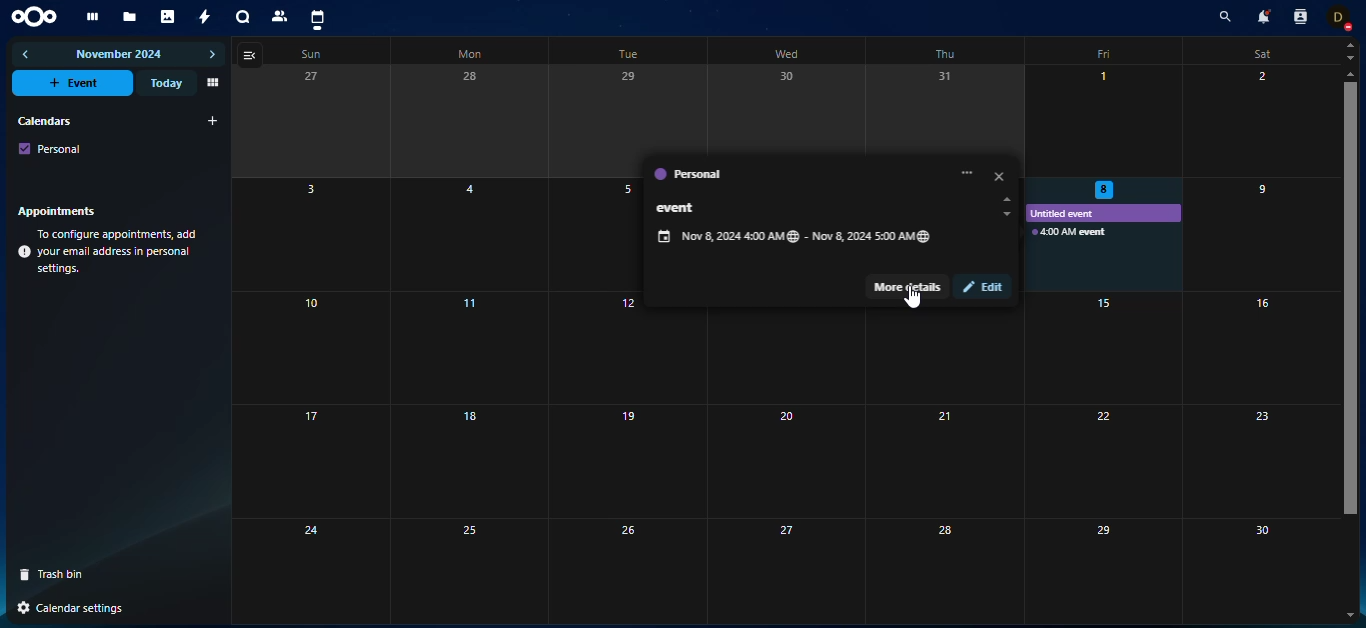  Describe the element at coordinates (1347, 44) in the screenshot. I see `up` at that location.